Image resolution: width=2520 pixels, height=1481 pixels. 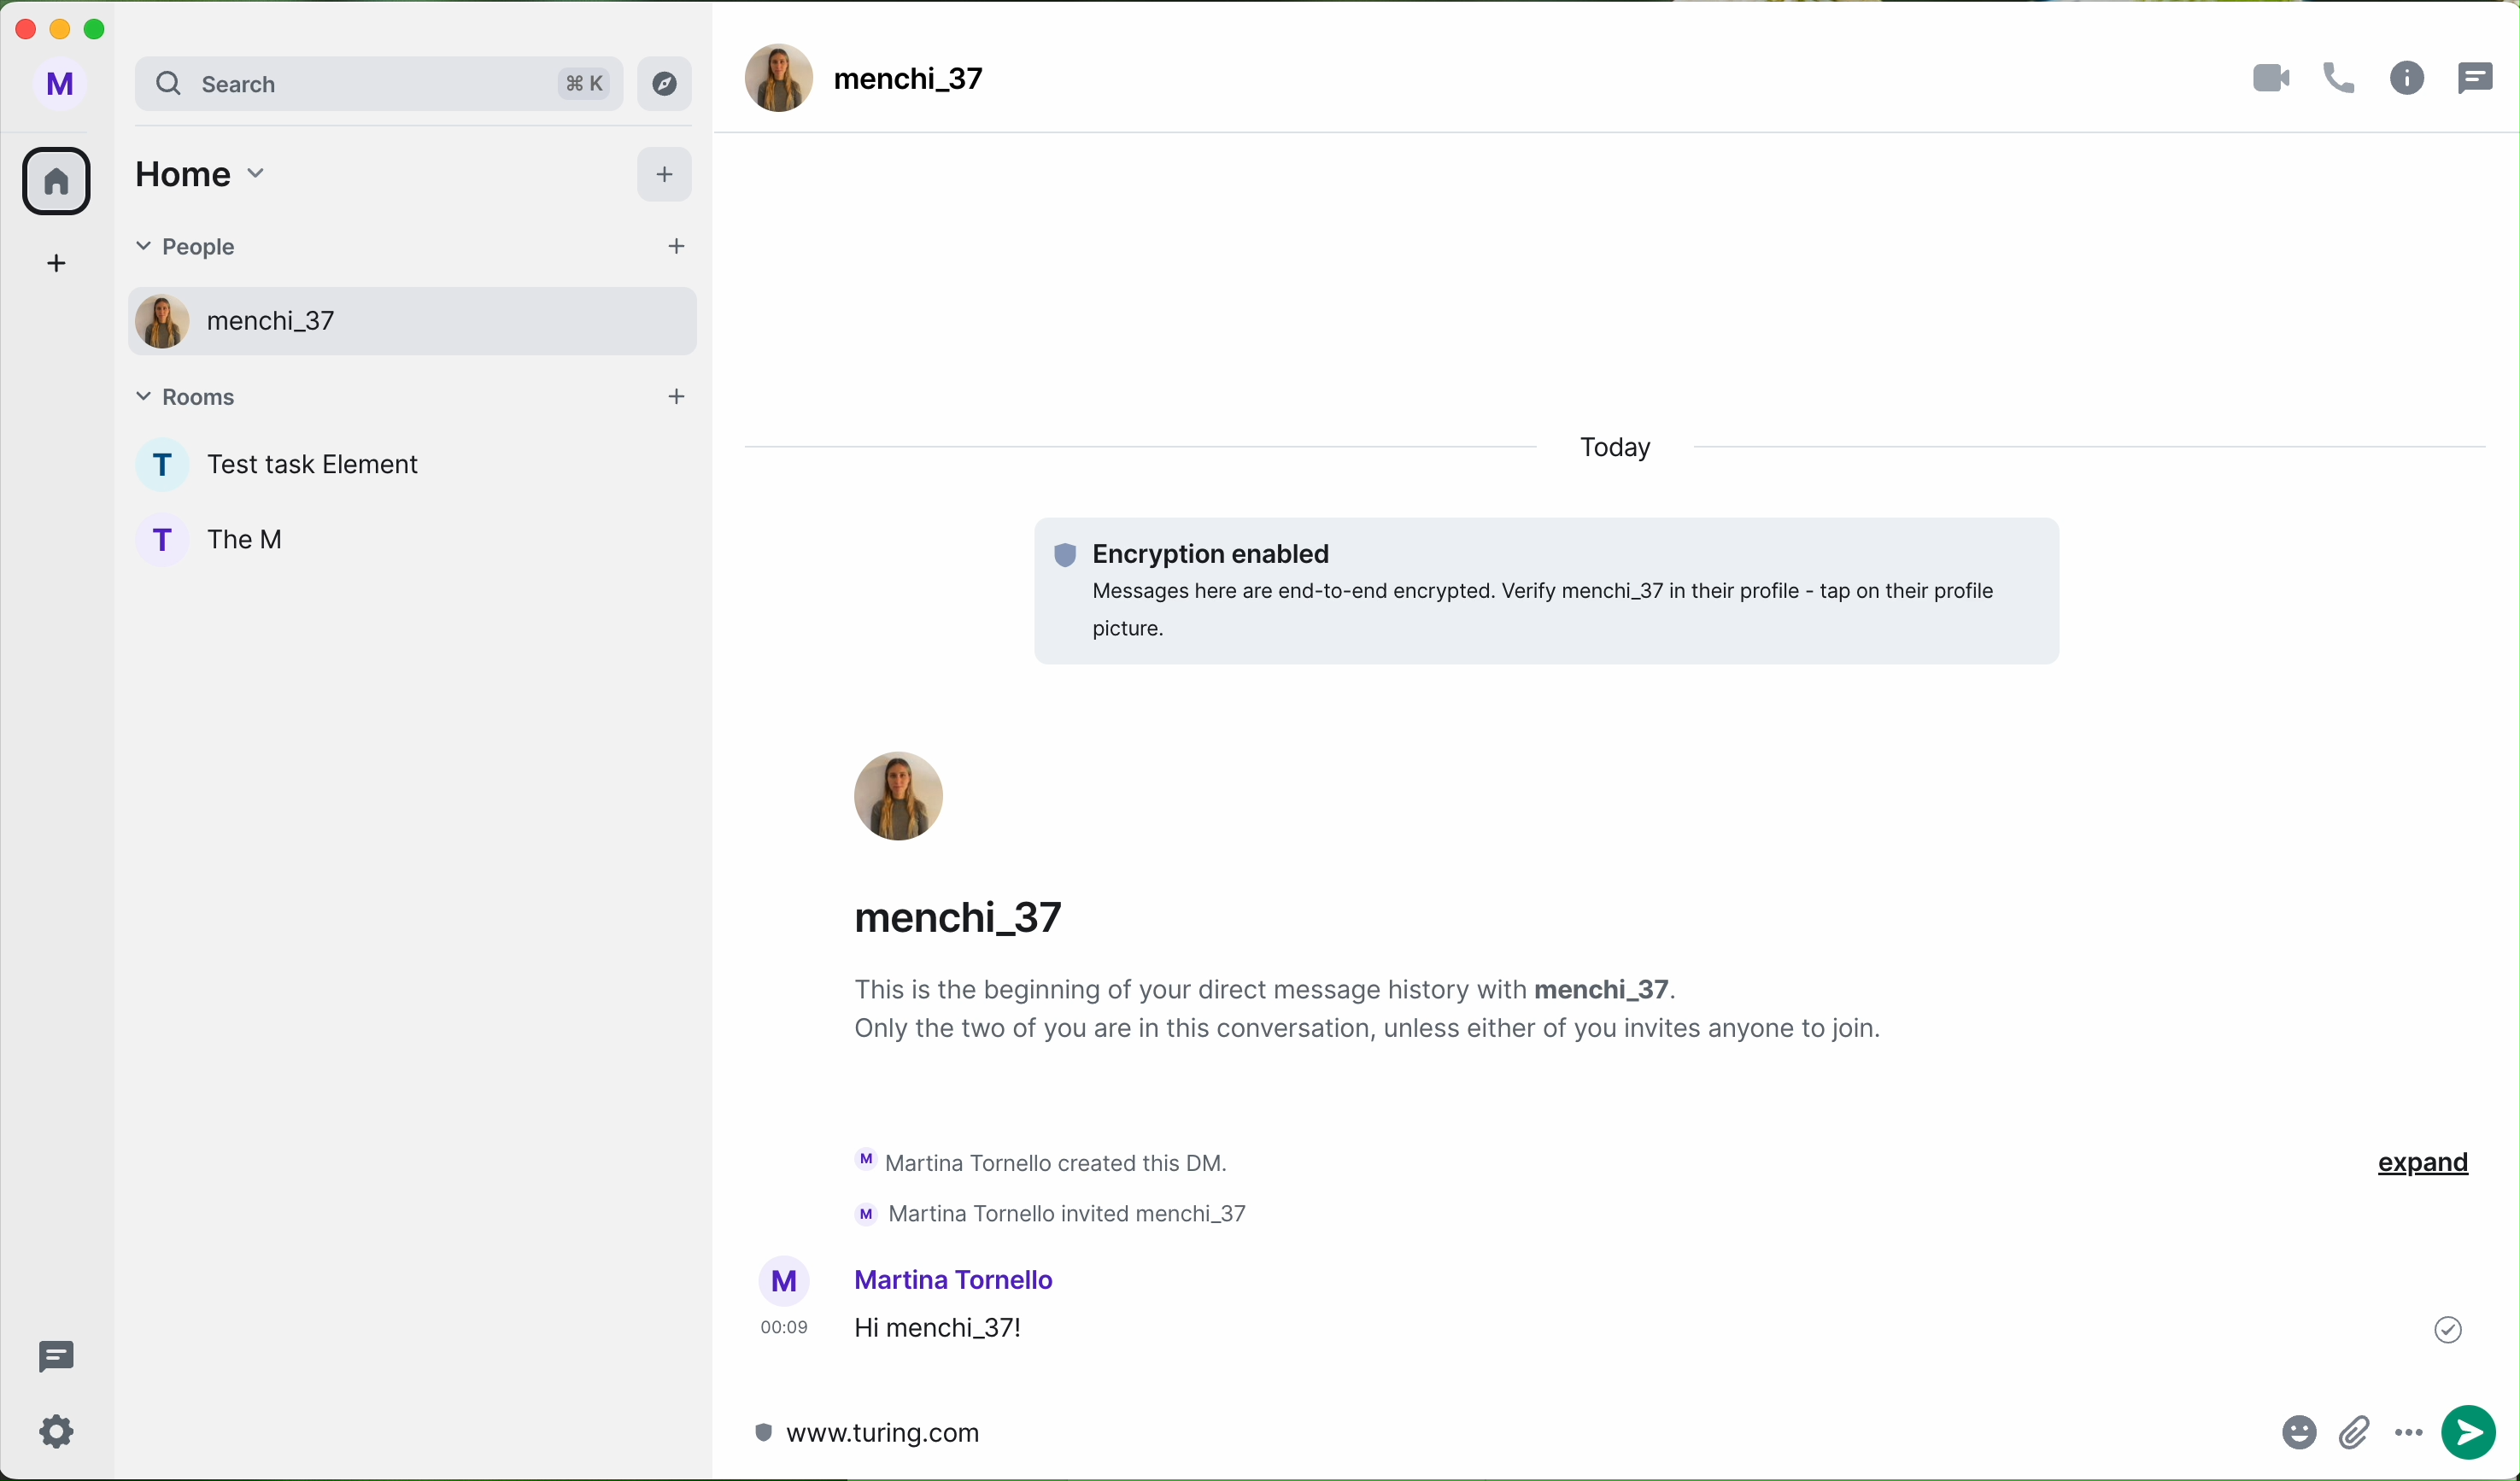 What do you see at coordinates (64, 32) in the screenshot?
I see `minimize` at bounding box center [64, 32].